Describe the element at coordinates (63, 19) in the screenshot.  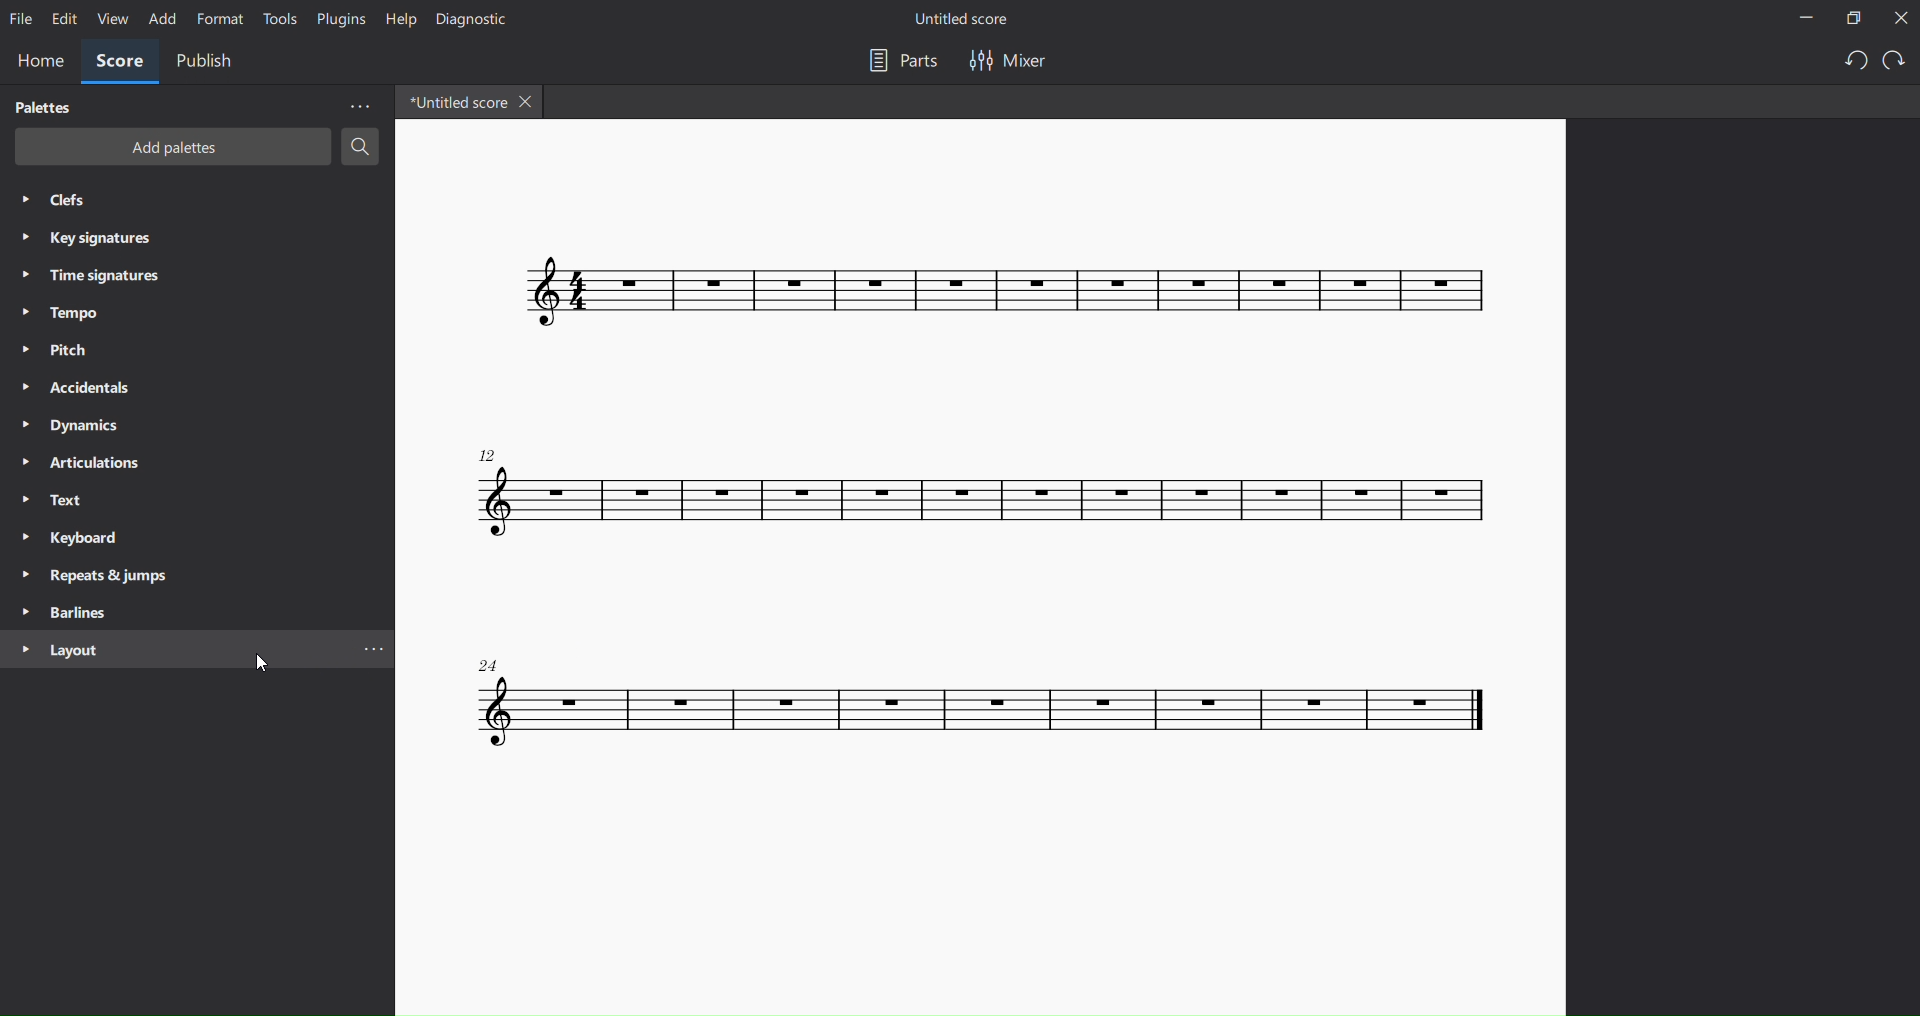
I see `edit` at that location.